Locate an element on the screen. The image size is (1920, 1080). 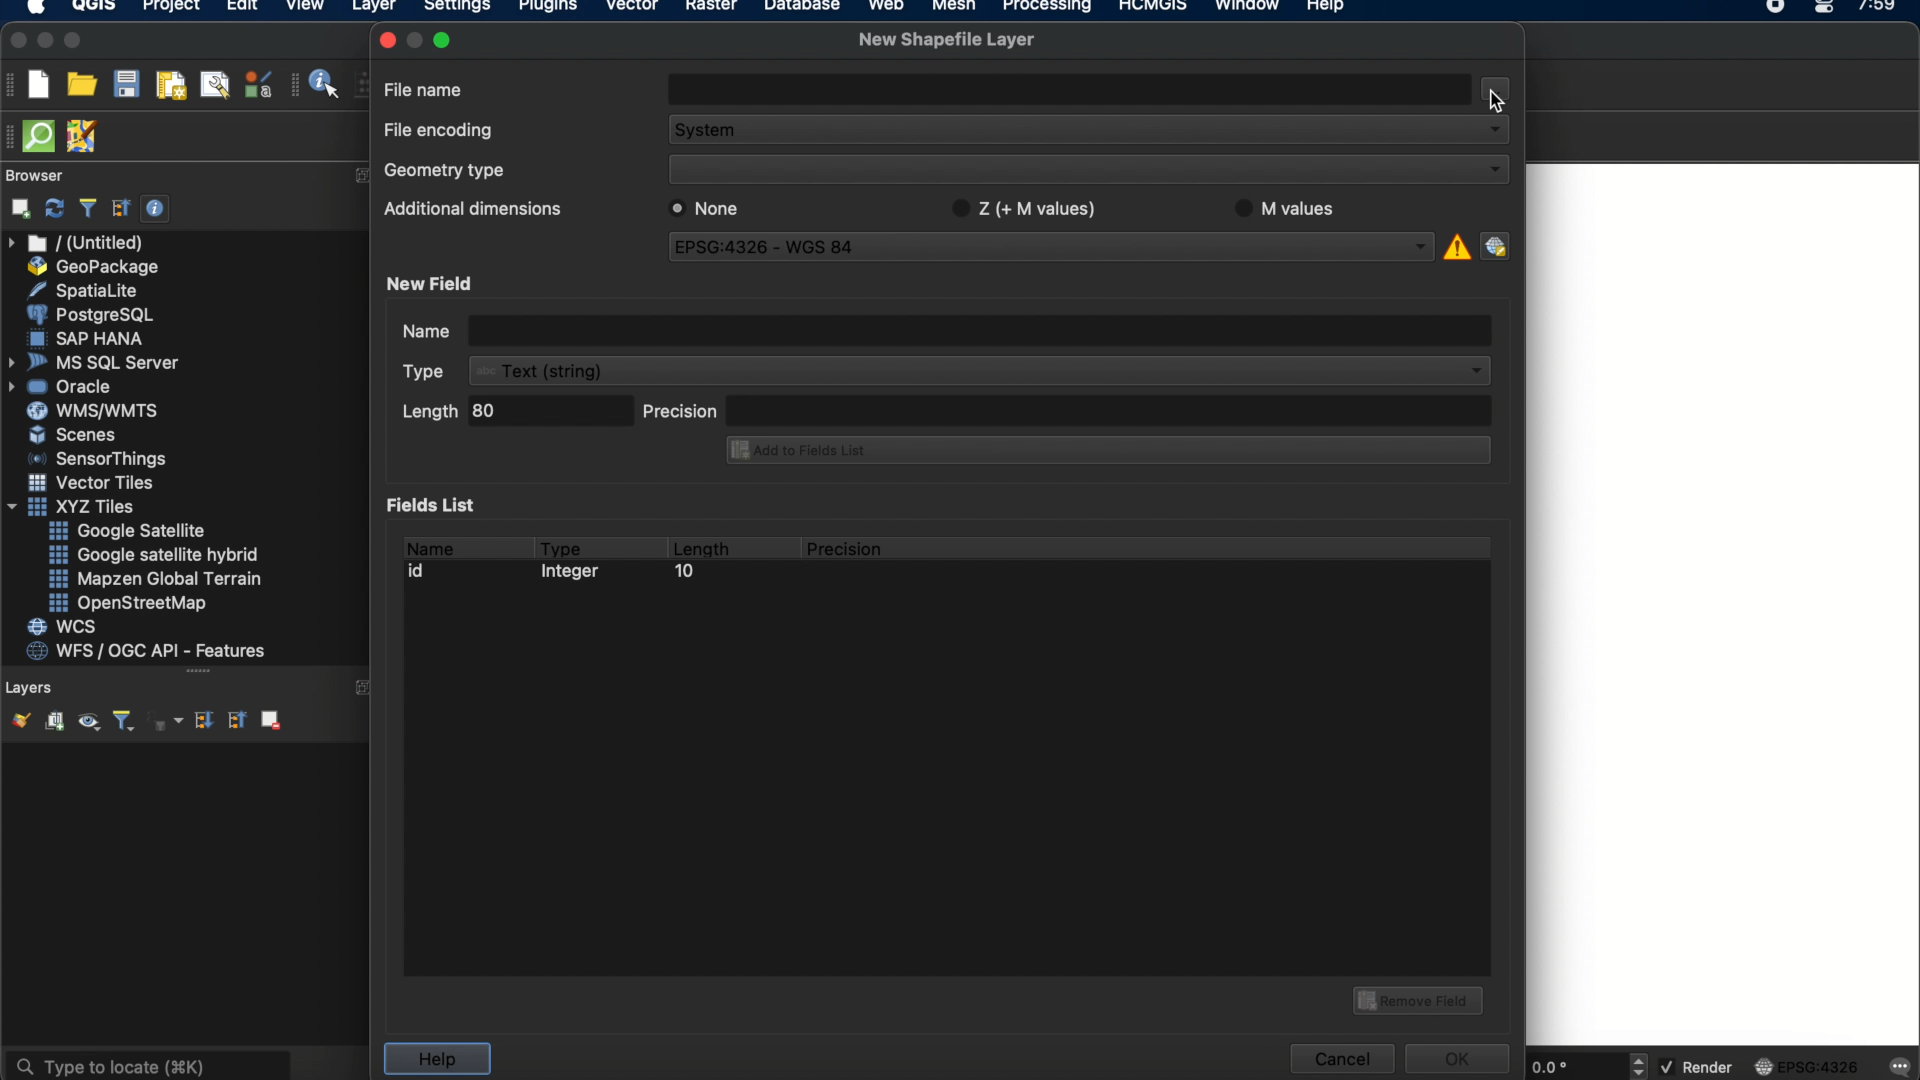
open project is located at coordinates (81, 85).